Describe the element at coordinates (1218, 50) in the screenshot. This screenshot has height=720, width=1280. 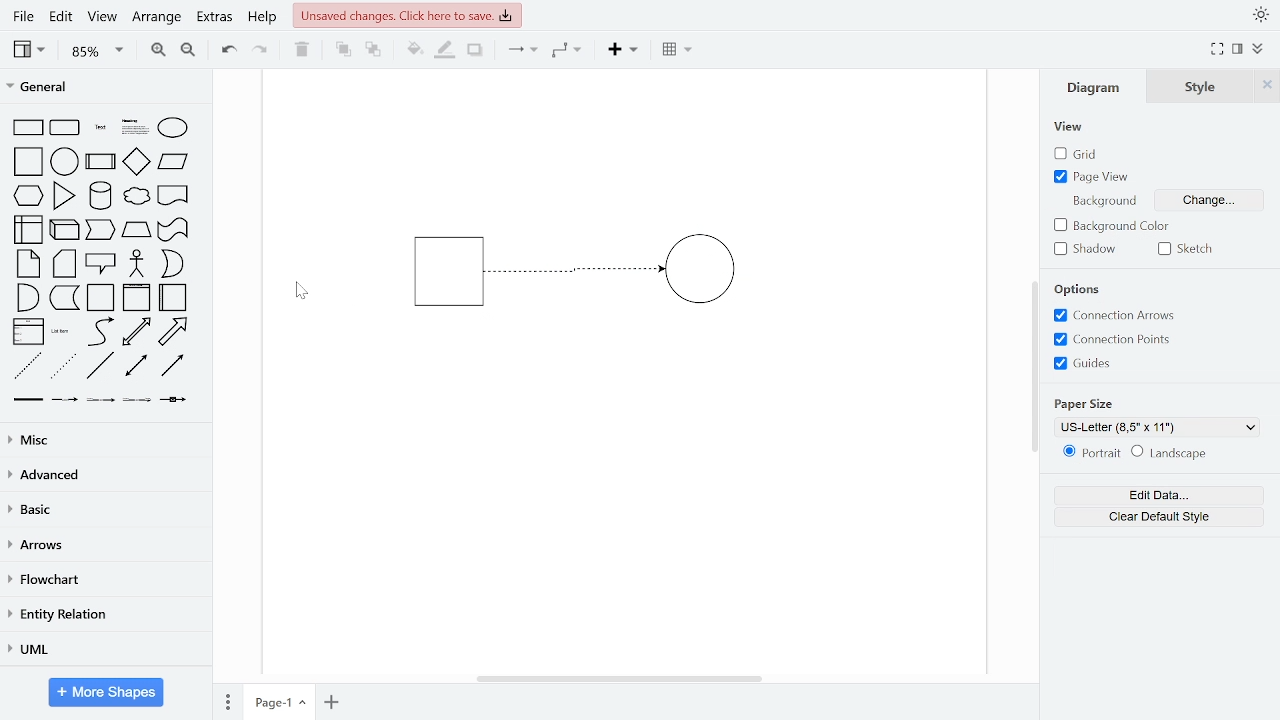
I see `full screen` at that location.